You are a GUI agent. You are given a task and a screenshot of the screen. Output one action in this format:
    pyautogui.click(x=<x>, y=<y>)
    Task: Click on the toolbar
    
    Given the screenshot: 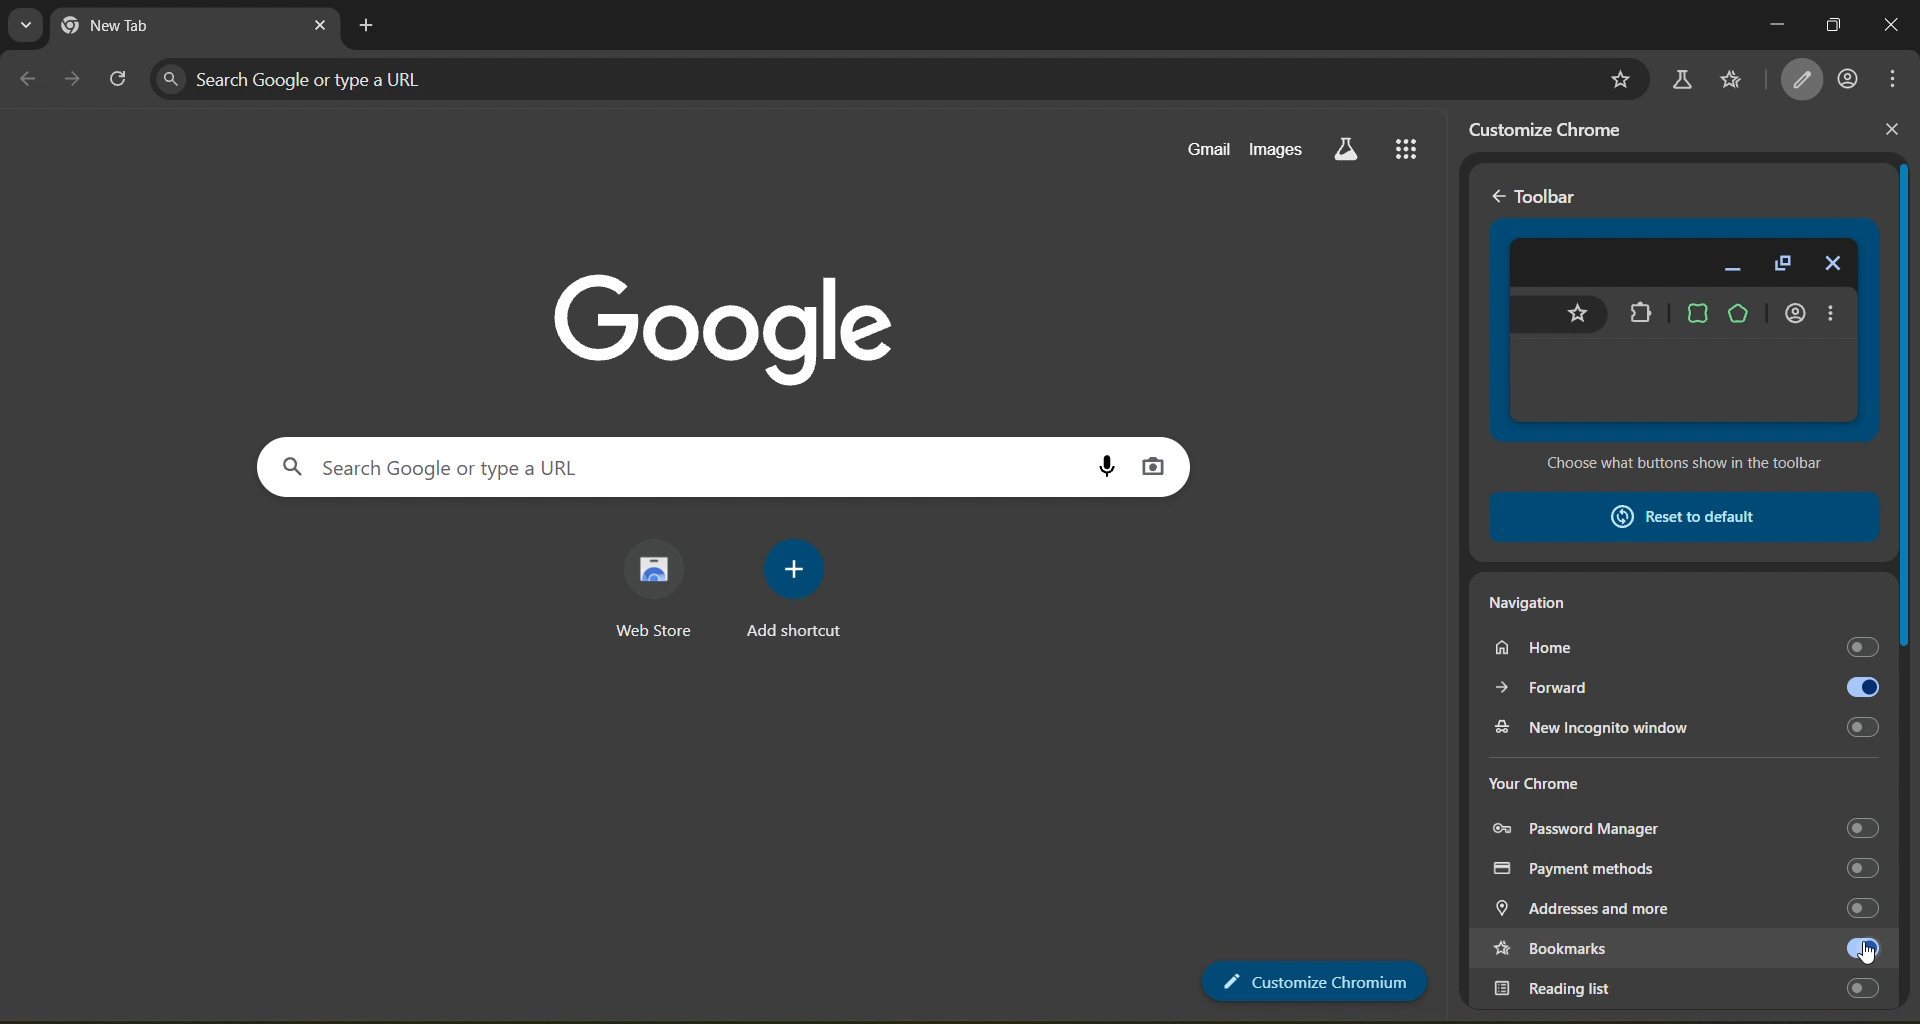 What is the action you would take?
    pyautogui.click(x=1685, y=347)
    